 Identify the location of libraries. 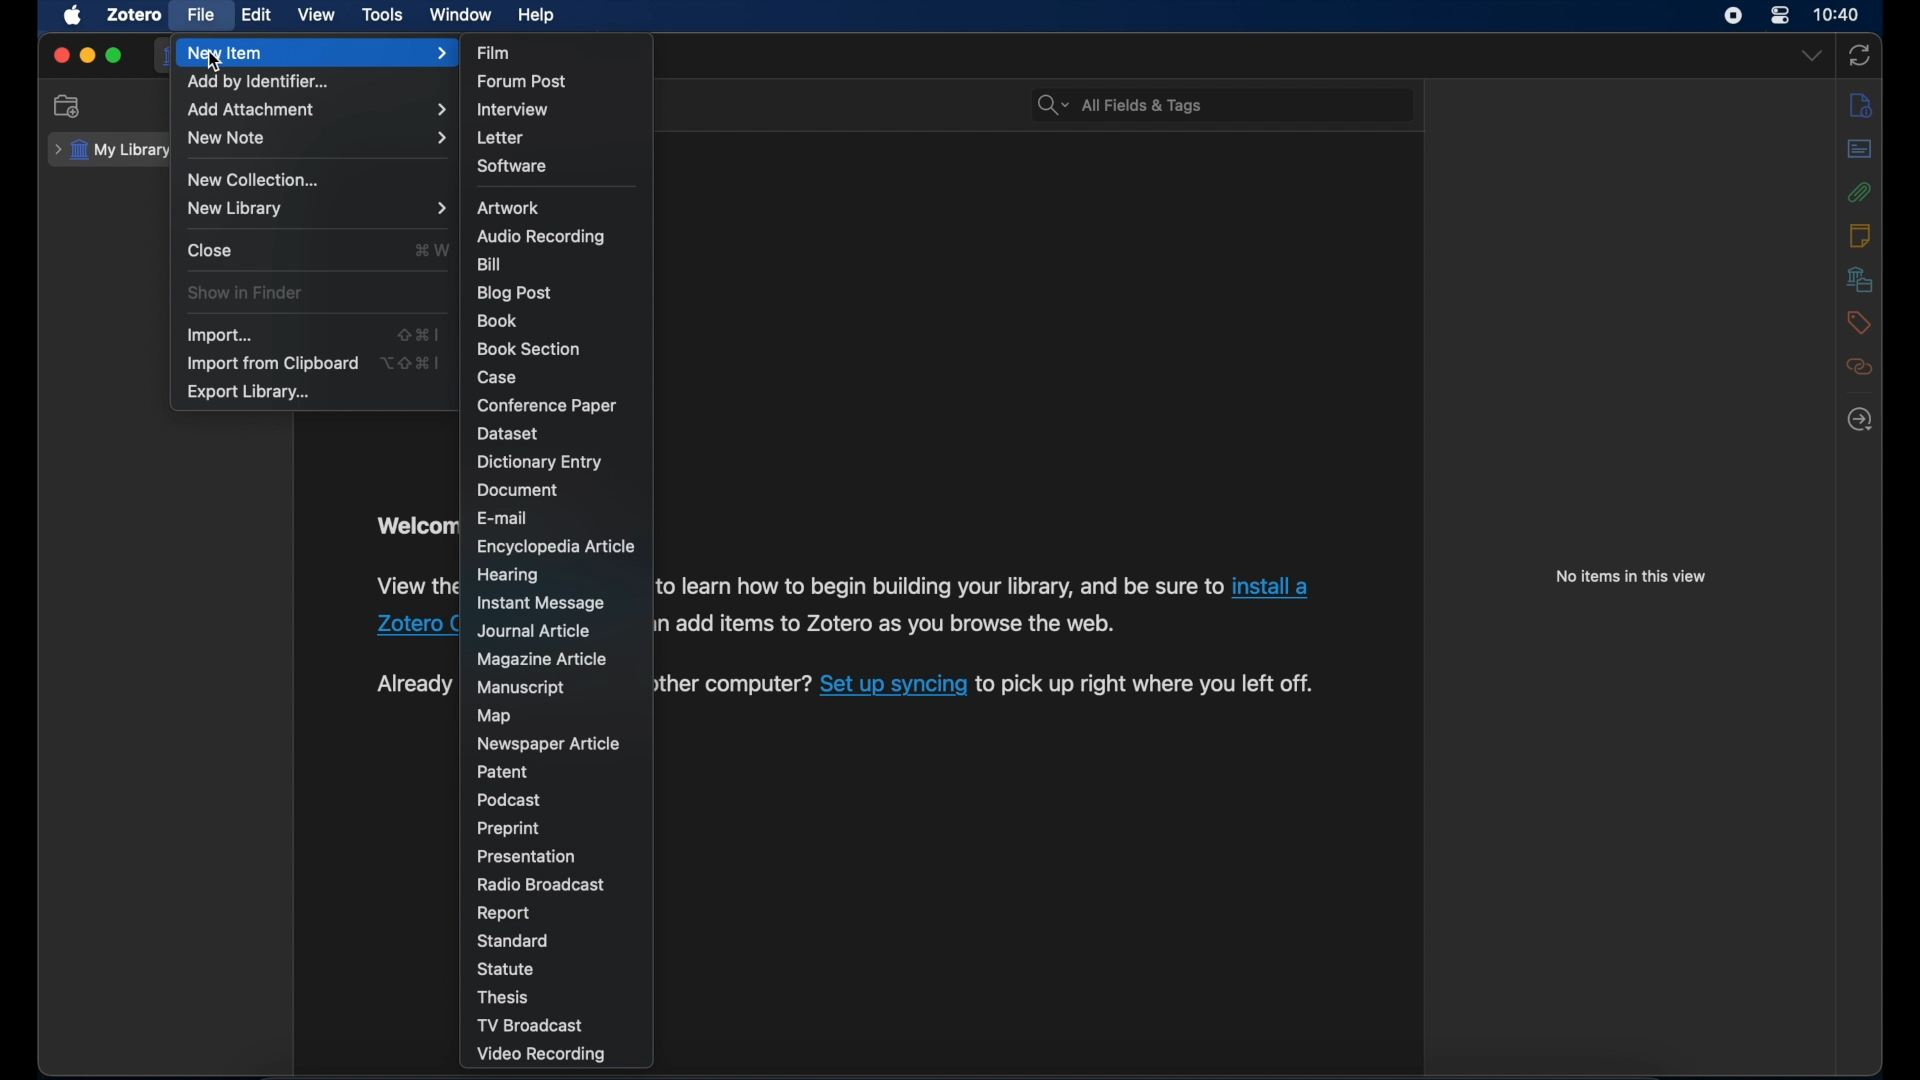
(1856, 279).